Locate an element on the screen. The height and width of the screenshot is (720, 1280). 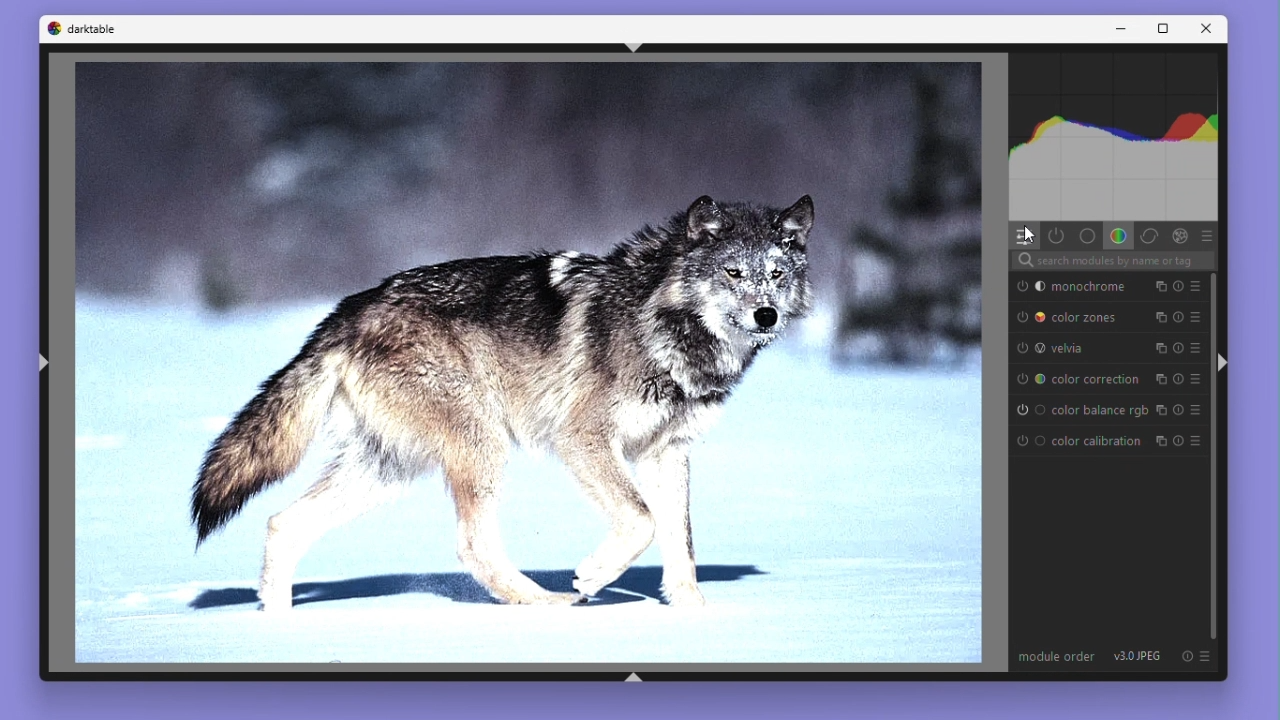
presets is located at coordinates (1199, 410).